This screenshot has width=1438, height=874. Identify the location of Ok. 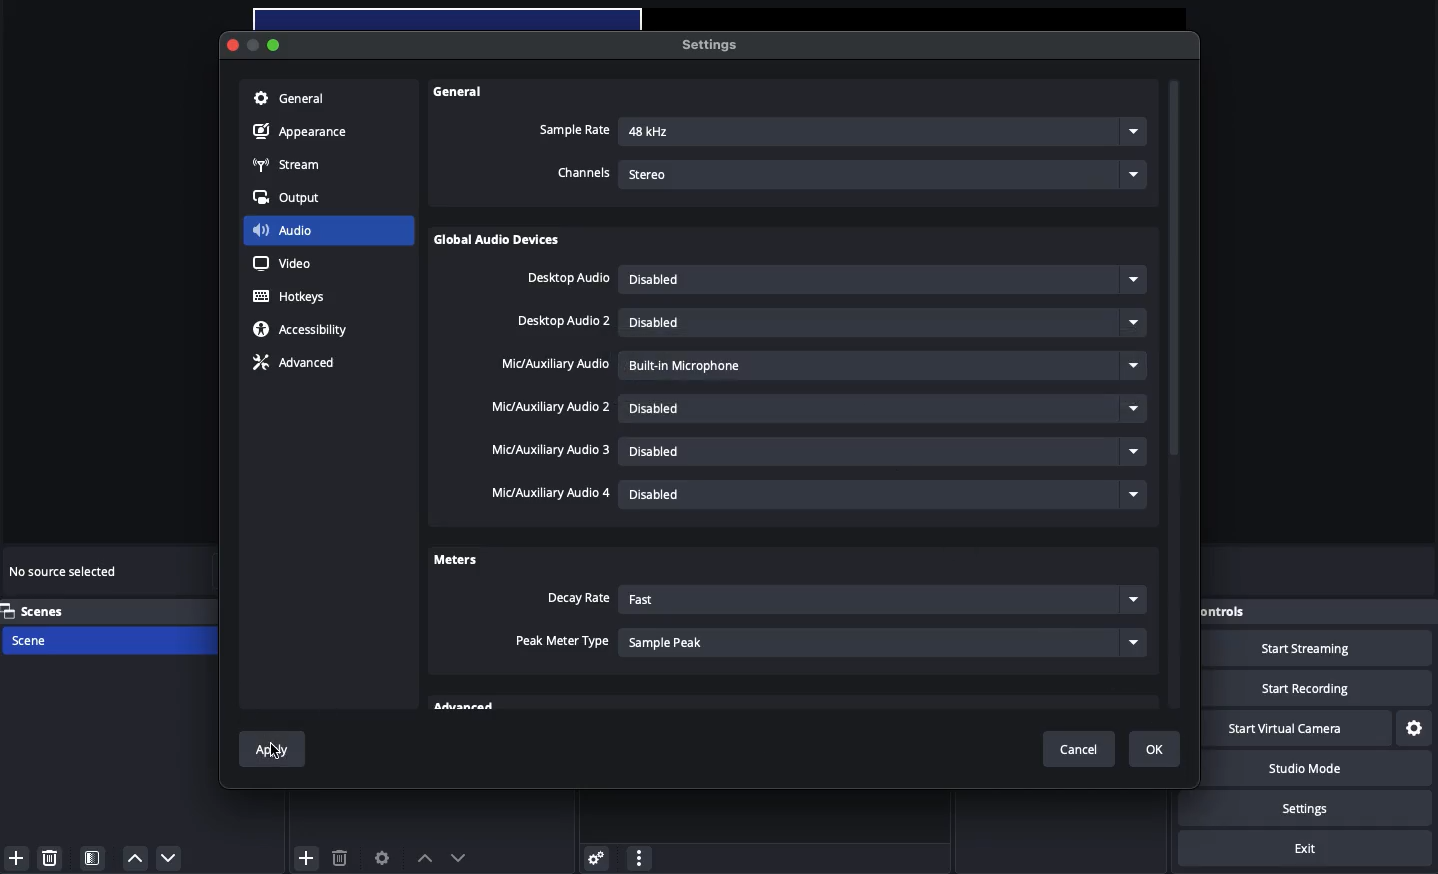
(1155, 749).